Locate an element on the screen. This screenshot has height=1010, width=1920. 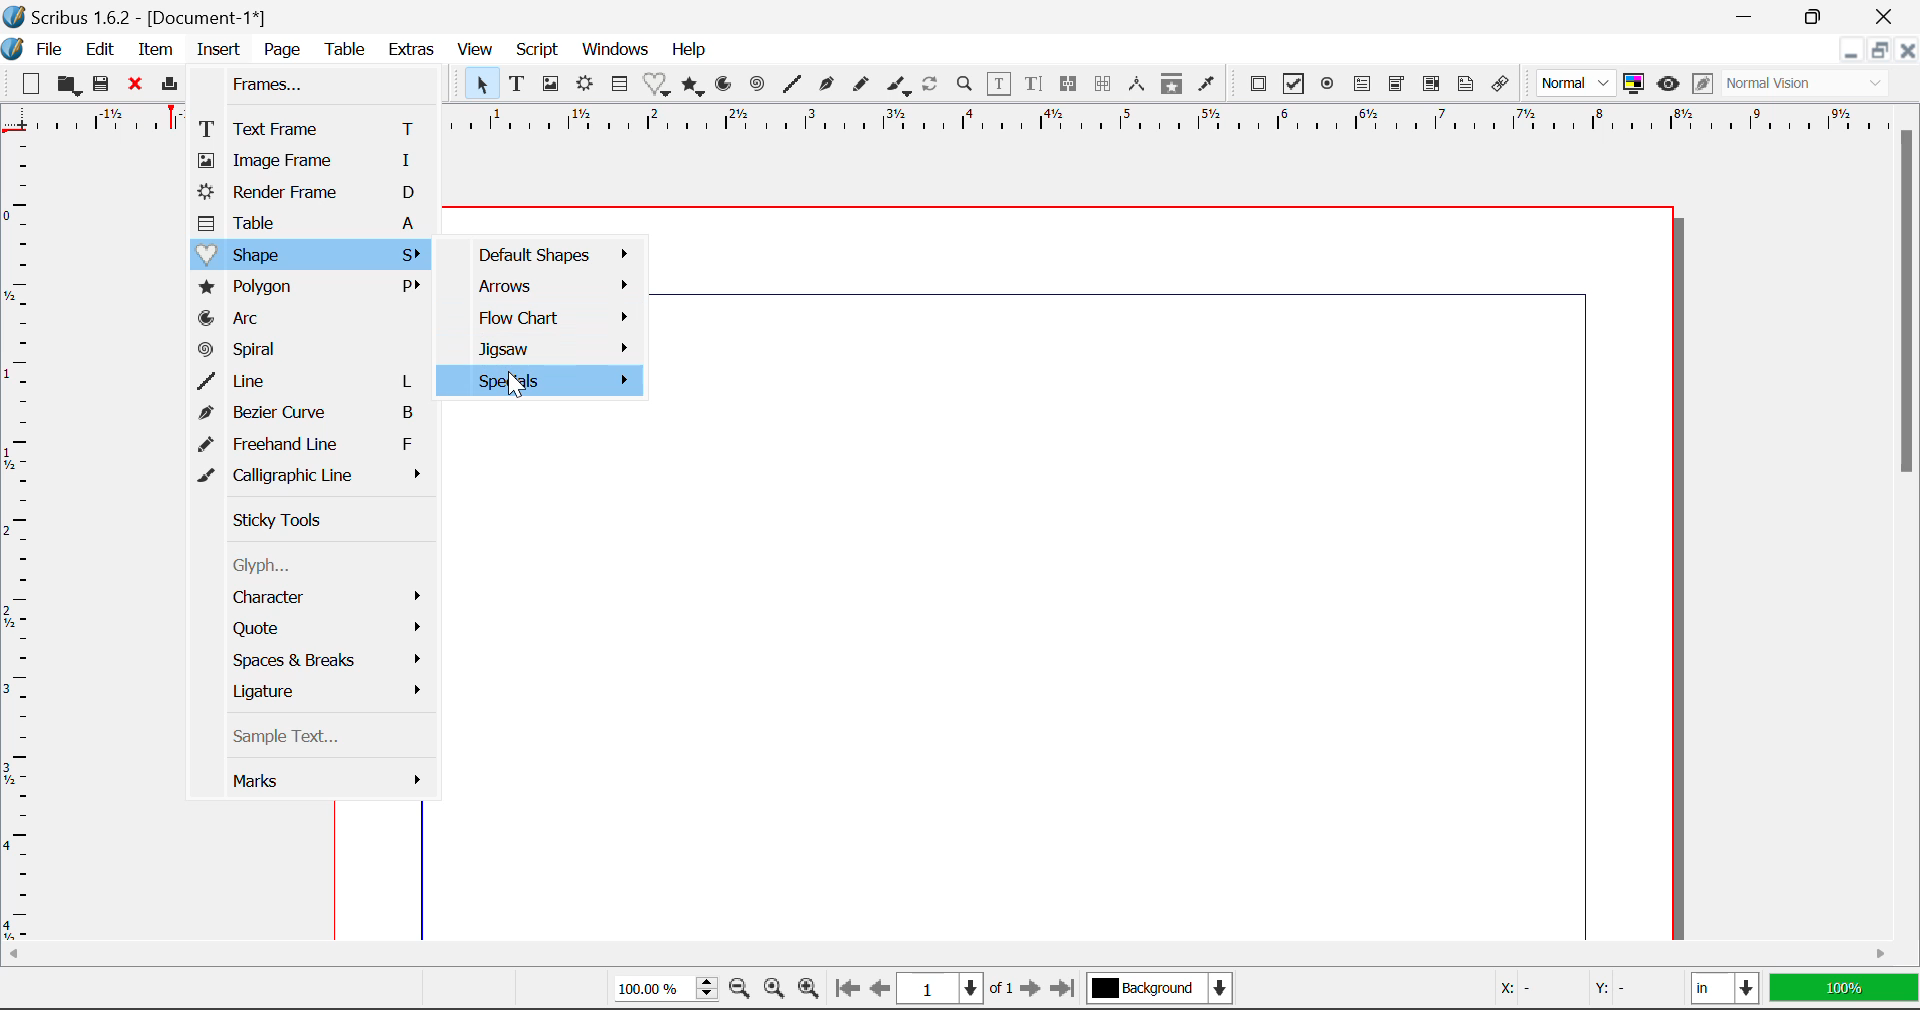
Script is located at coordinates (536, 52).